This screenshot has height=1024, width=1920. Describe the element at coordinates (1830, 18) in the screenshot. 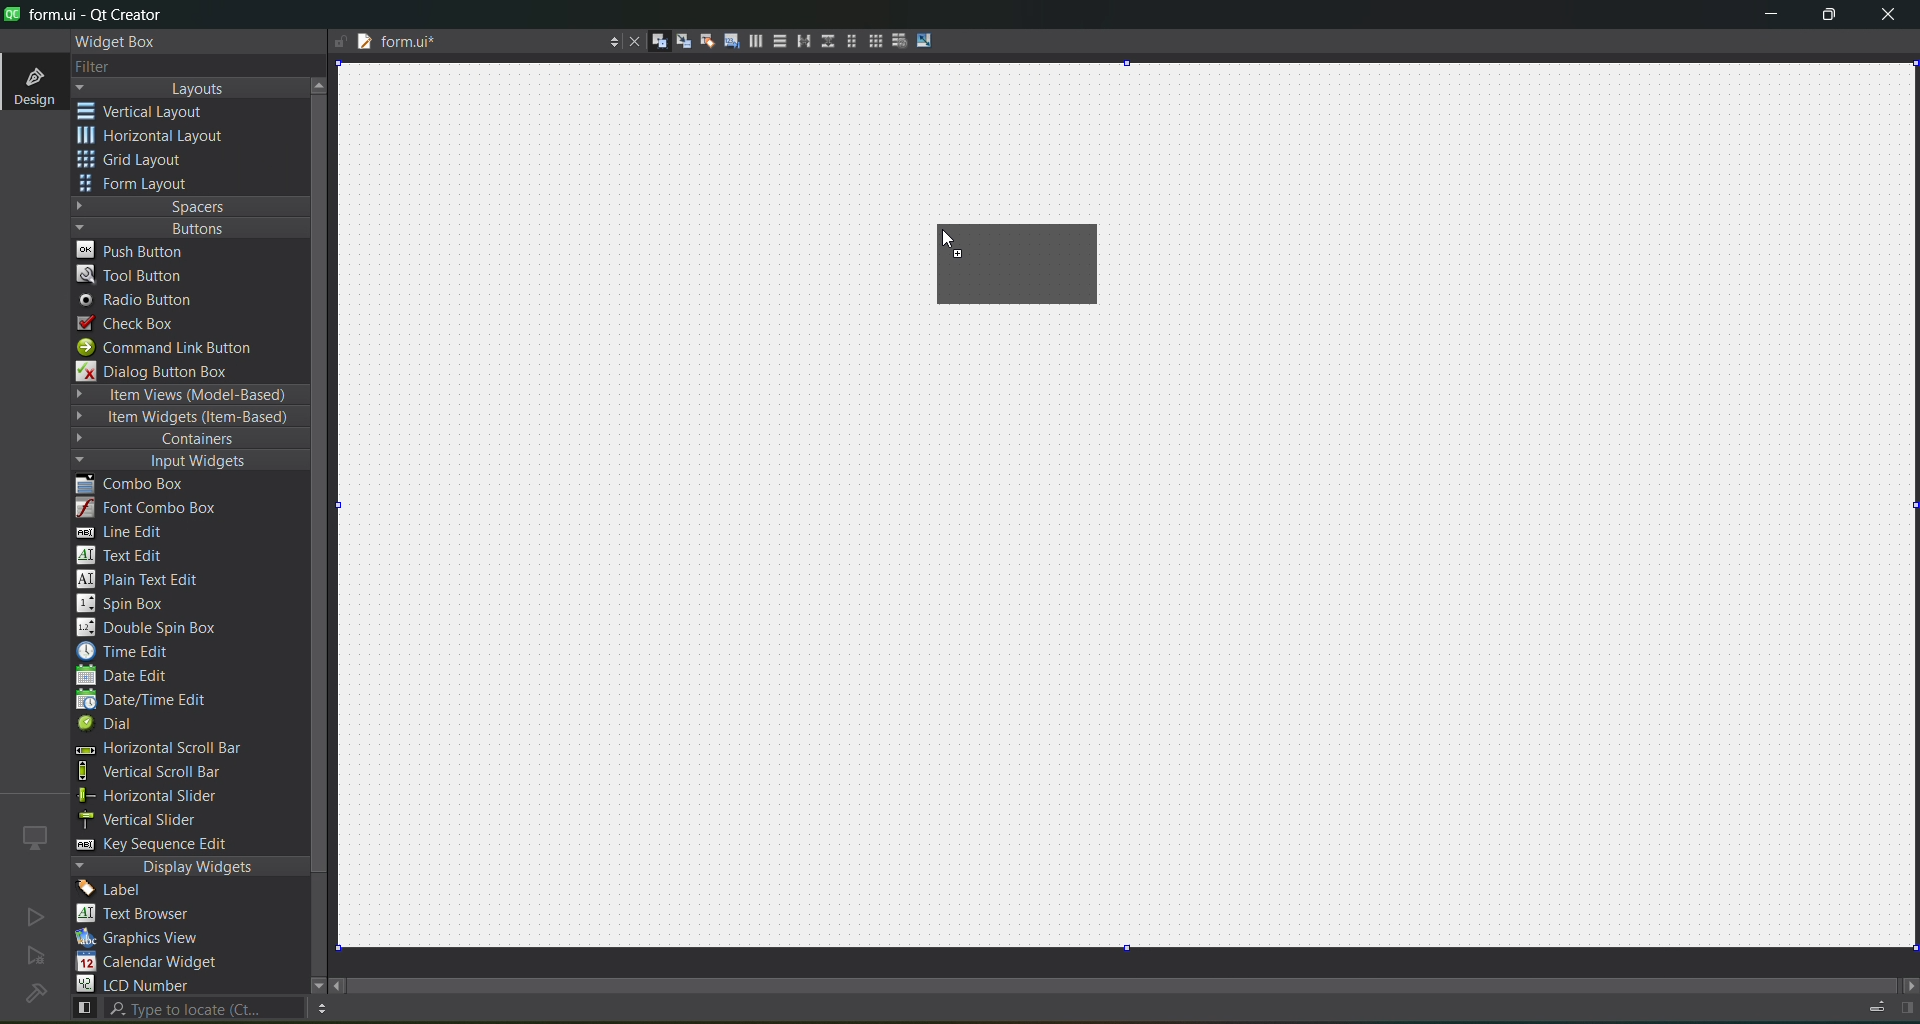

I see `maximize` at that location.